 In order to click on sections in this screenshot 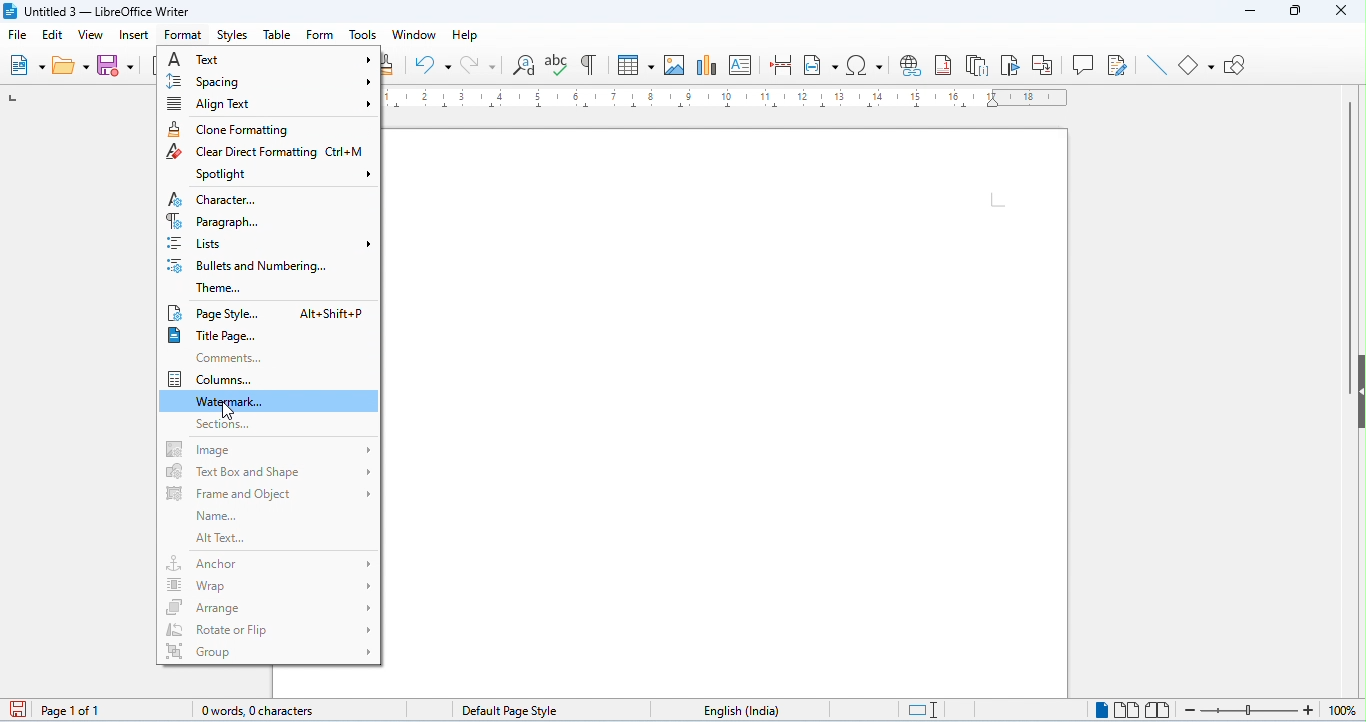, I will do `click(234, 425)`.